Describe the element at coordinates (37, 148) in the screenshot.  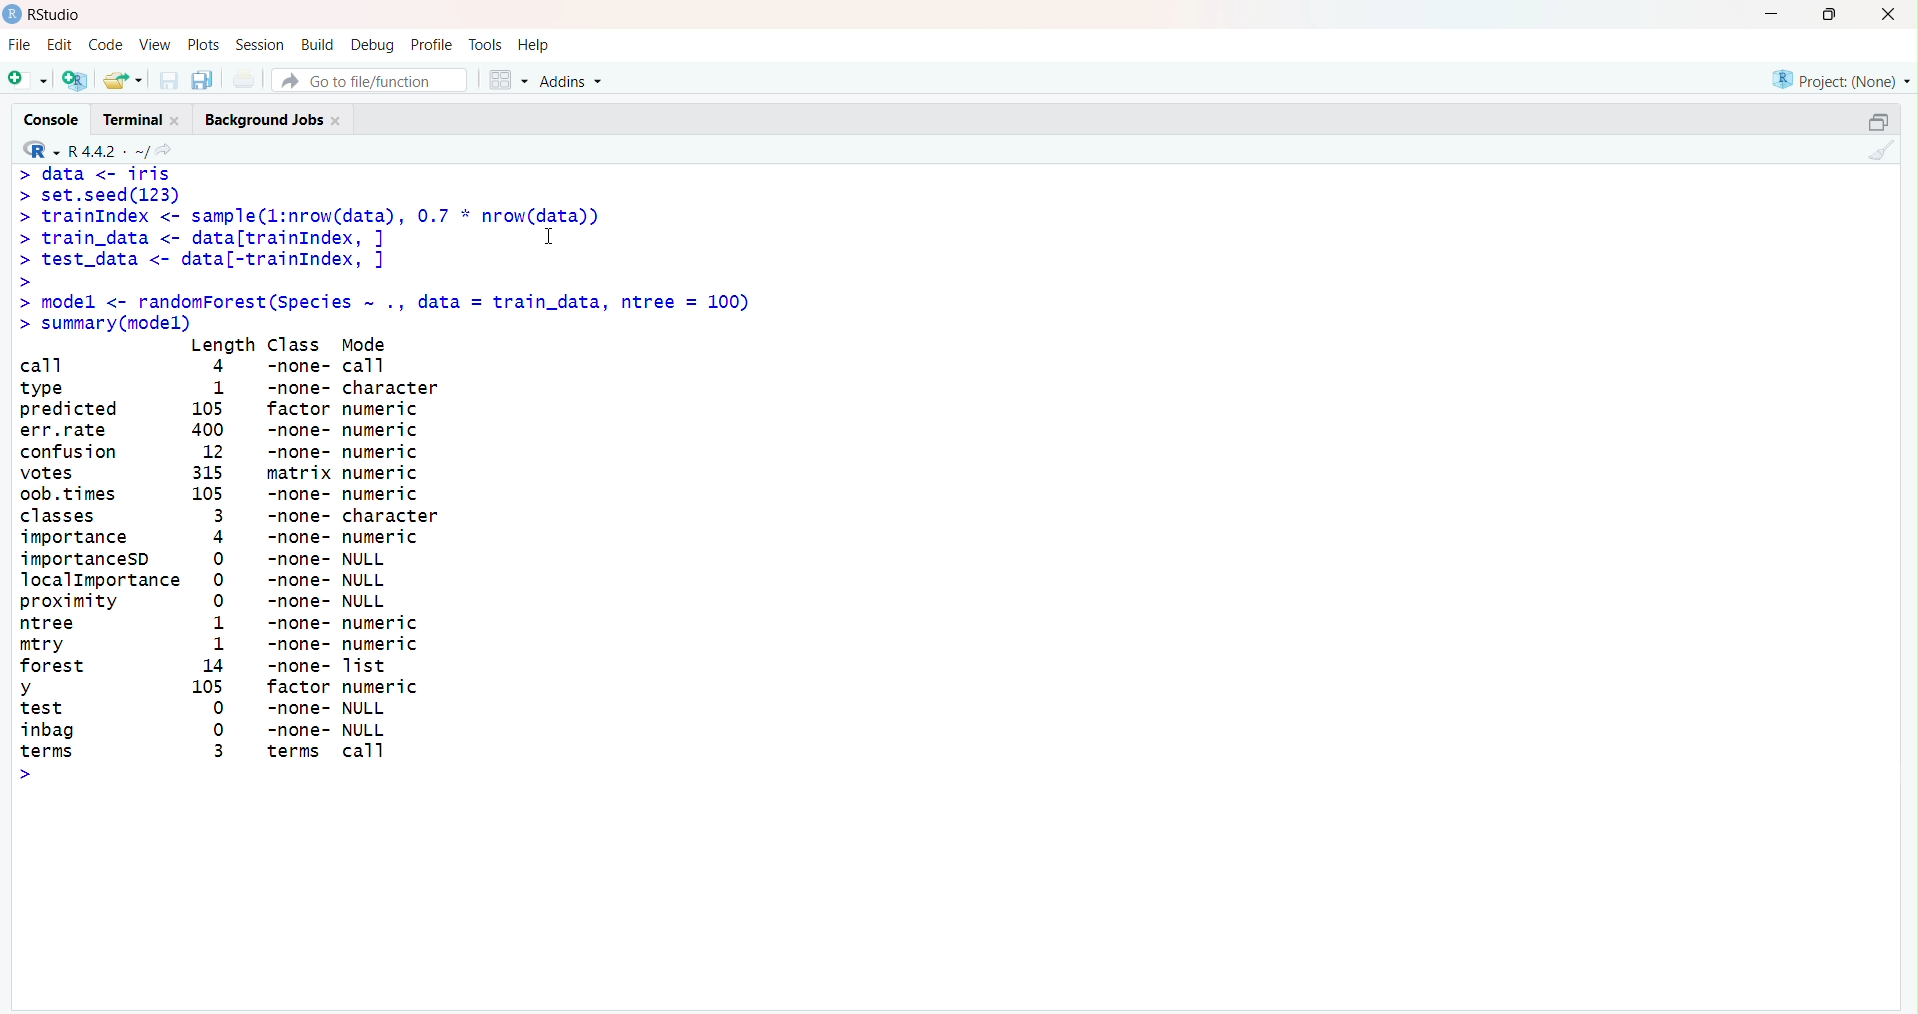
I see `RStudio logo` at that location.